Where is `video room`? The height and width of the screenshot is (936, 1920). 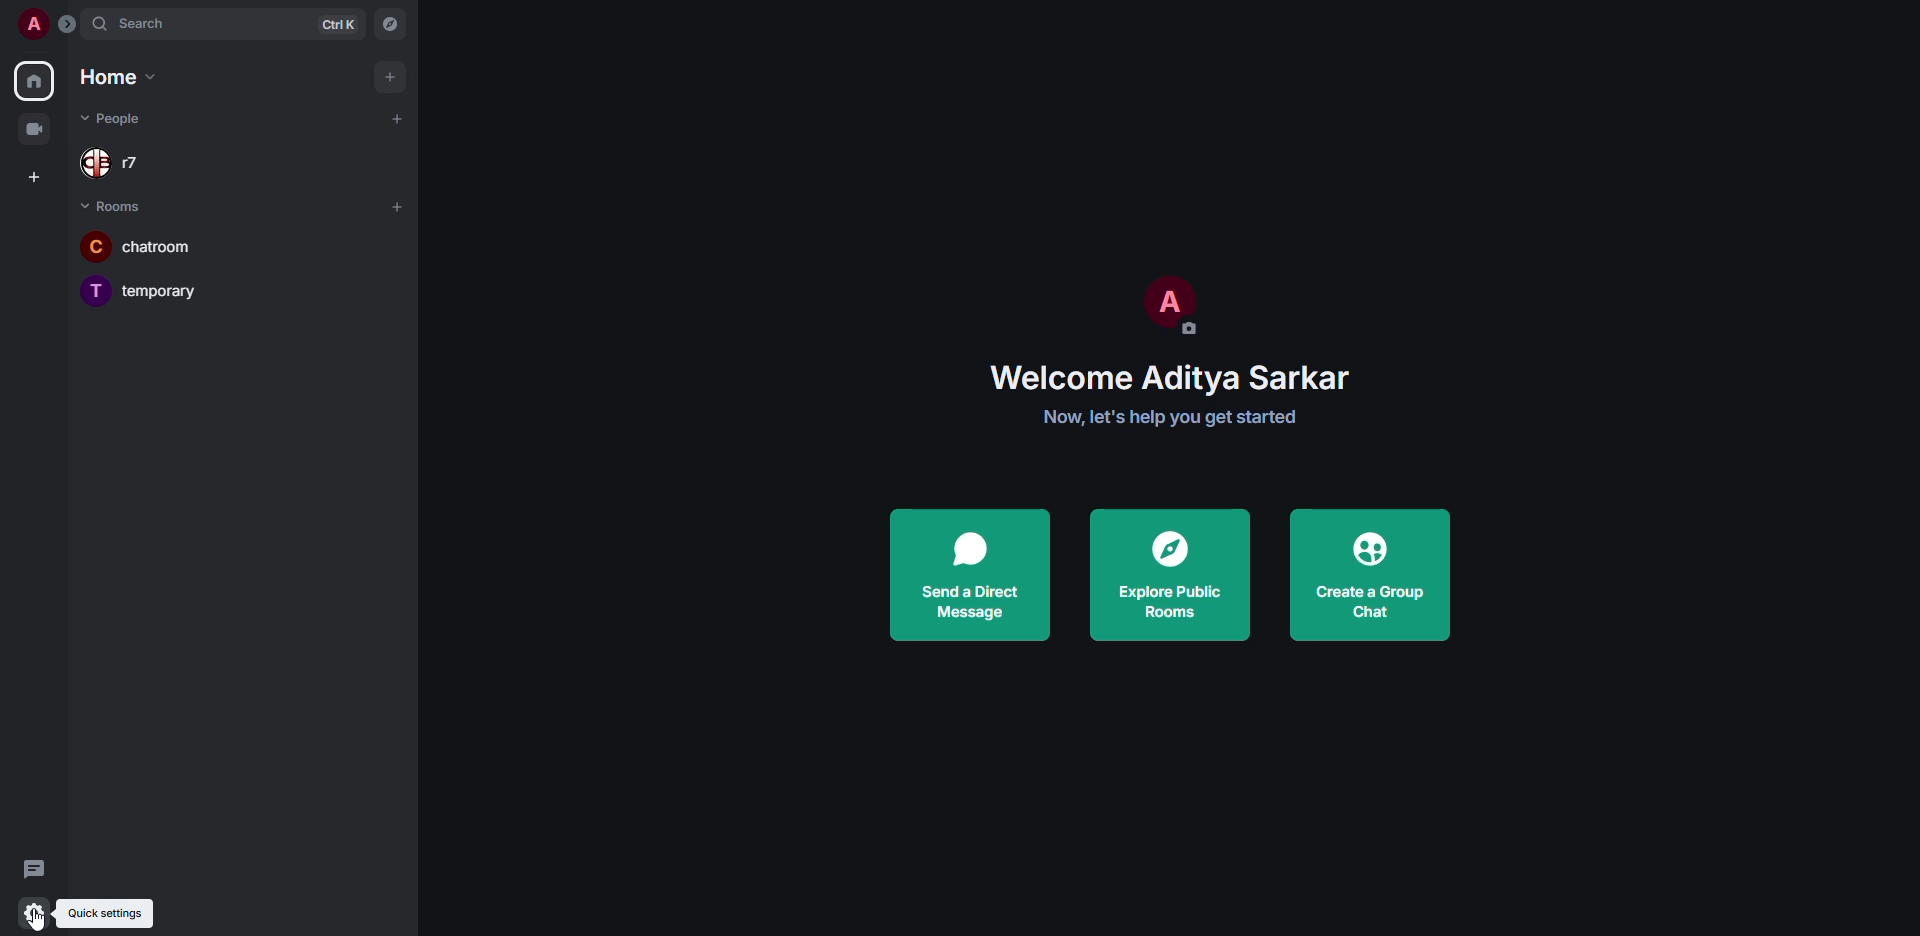 video room is located at coordinates (34, 128).